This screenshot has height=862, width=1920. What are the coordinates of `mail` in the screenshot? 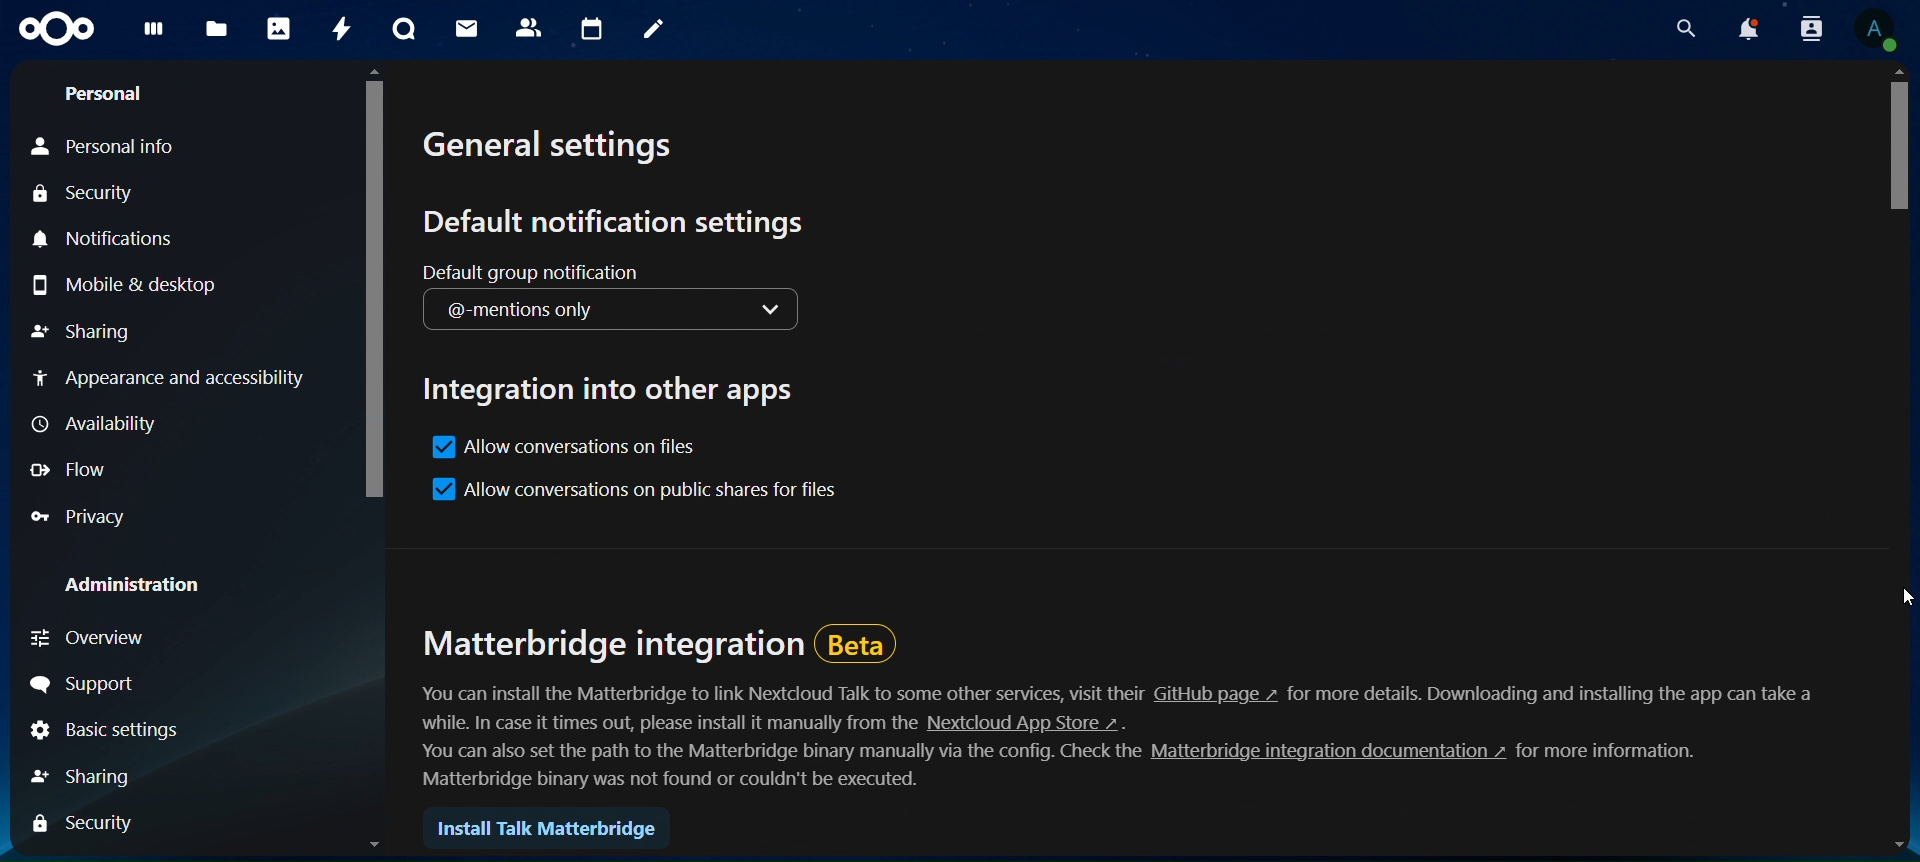 It's located at (463, 28).